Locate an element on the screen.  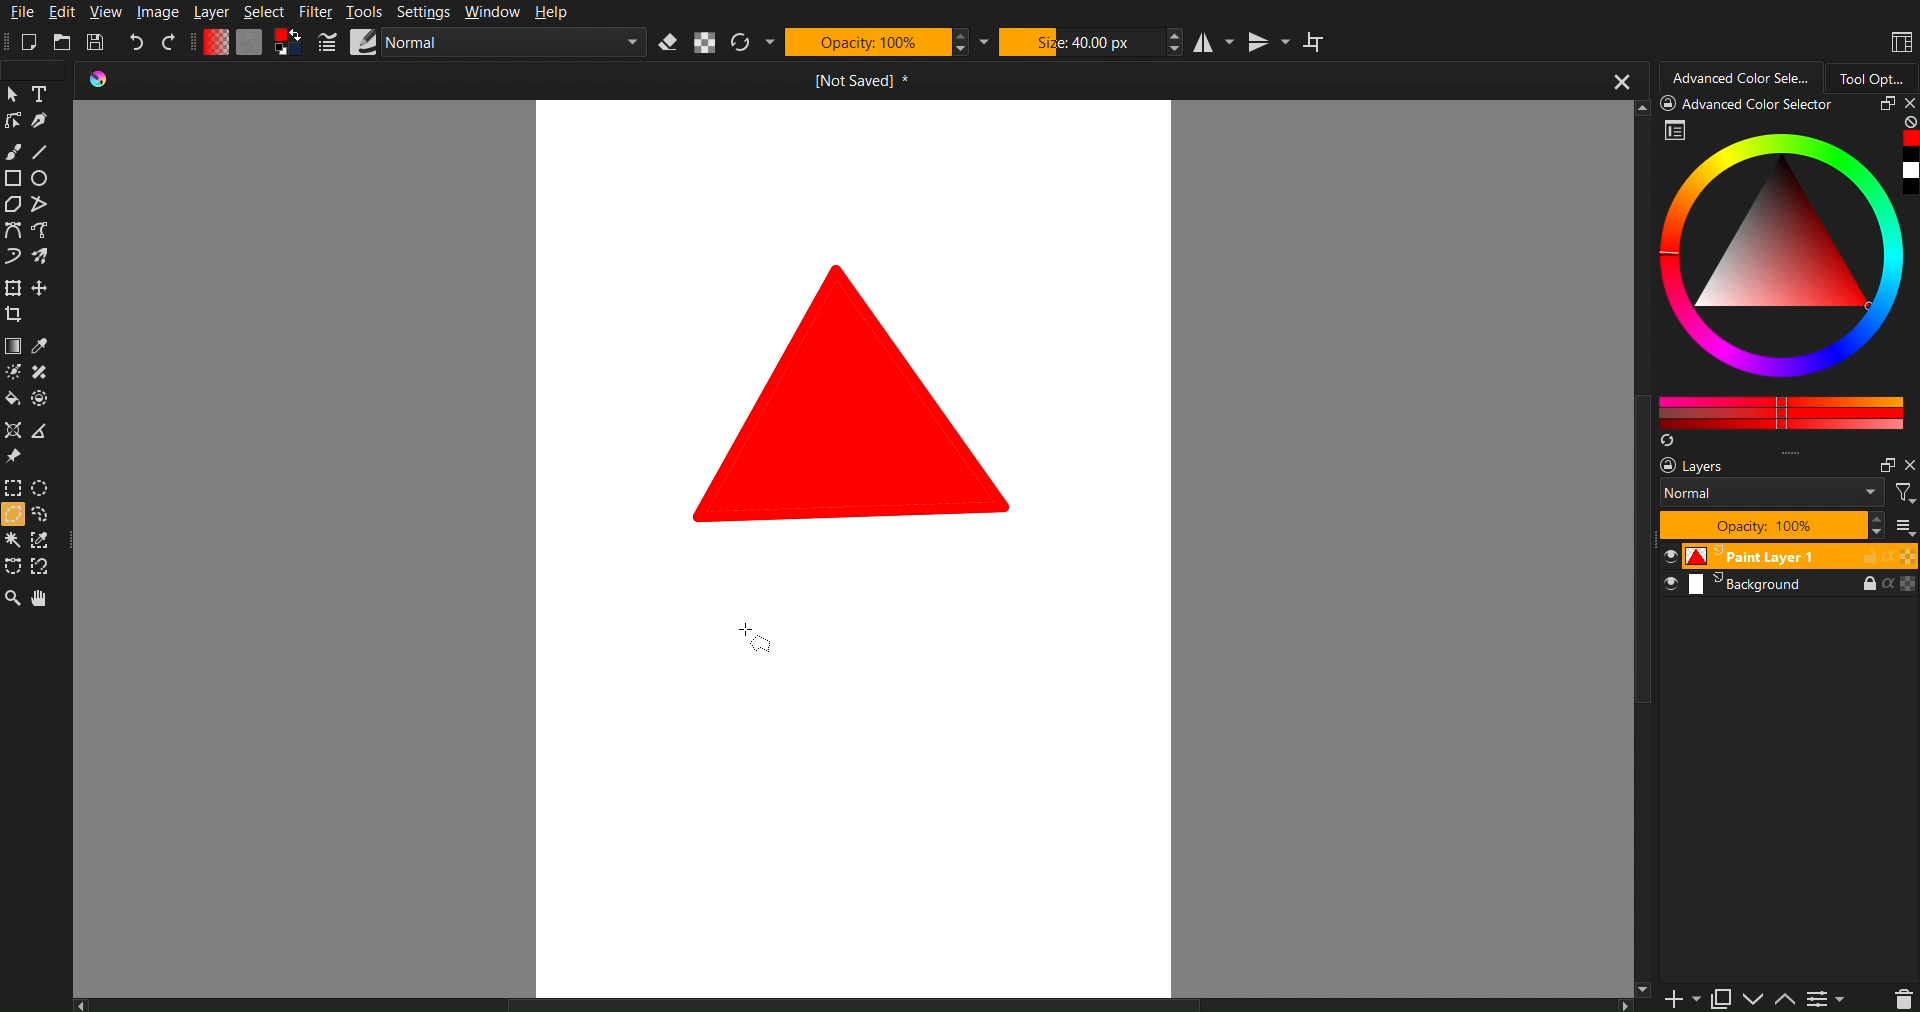
Select is located at coordinates (266, 12).